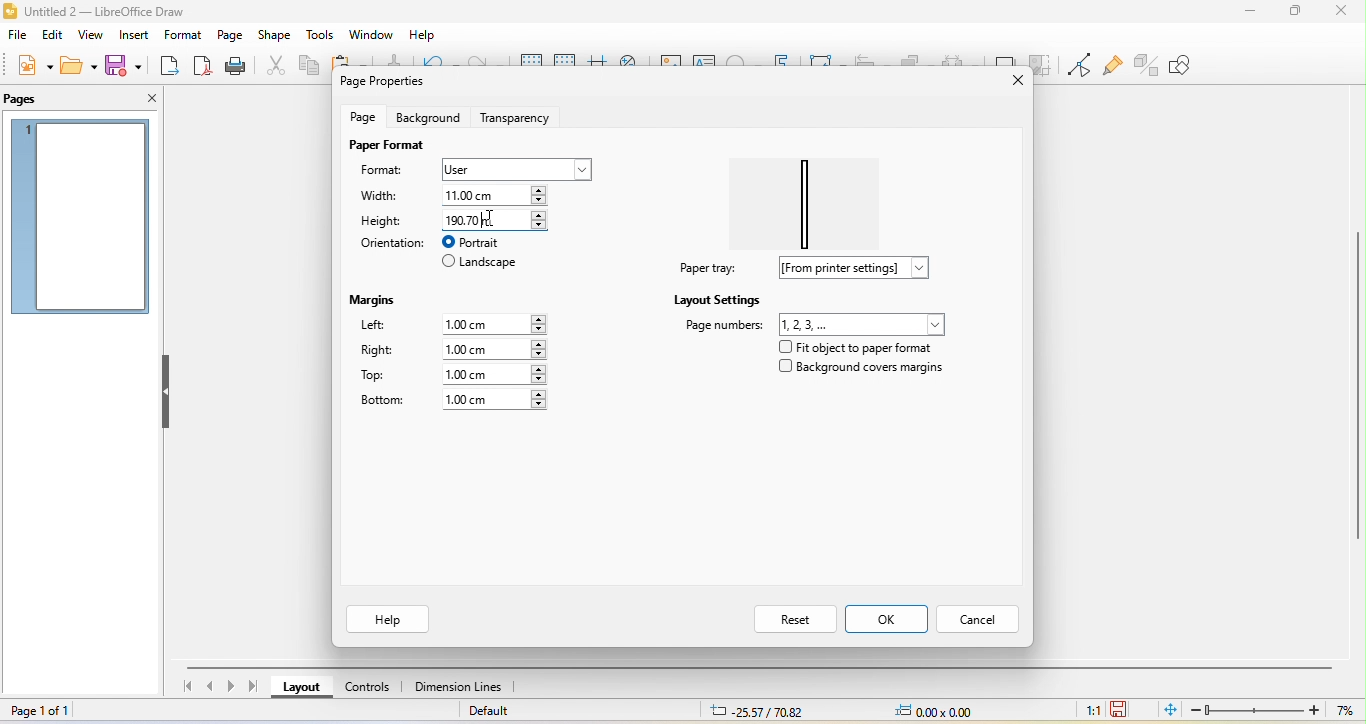 Image resolution: width=1366 pixels, height=724 pixels. What do you see at coordinates (391, 172) in the screenshot?
I see `format` at bounding box center [391, 172].